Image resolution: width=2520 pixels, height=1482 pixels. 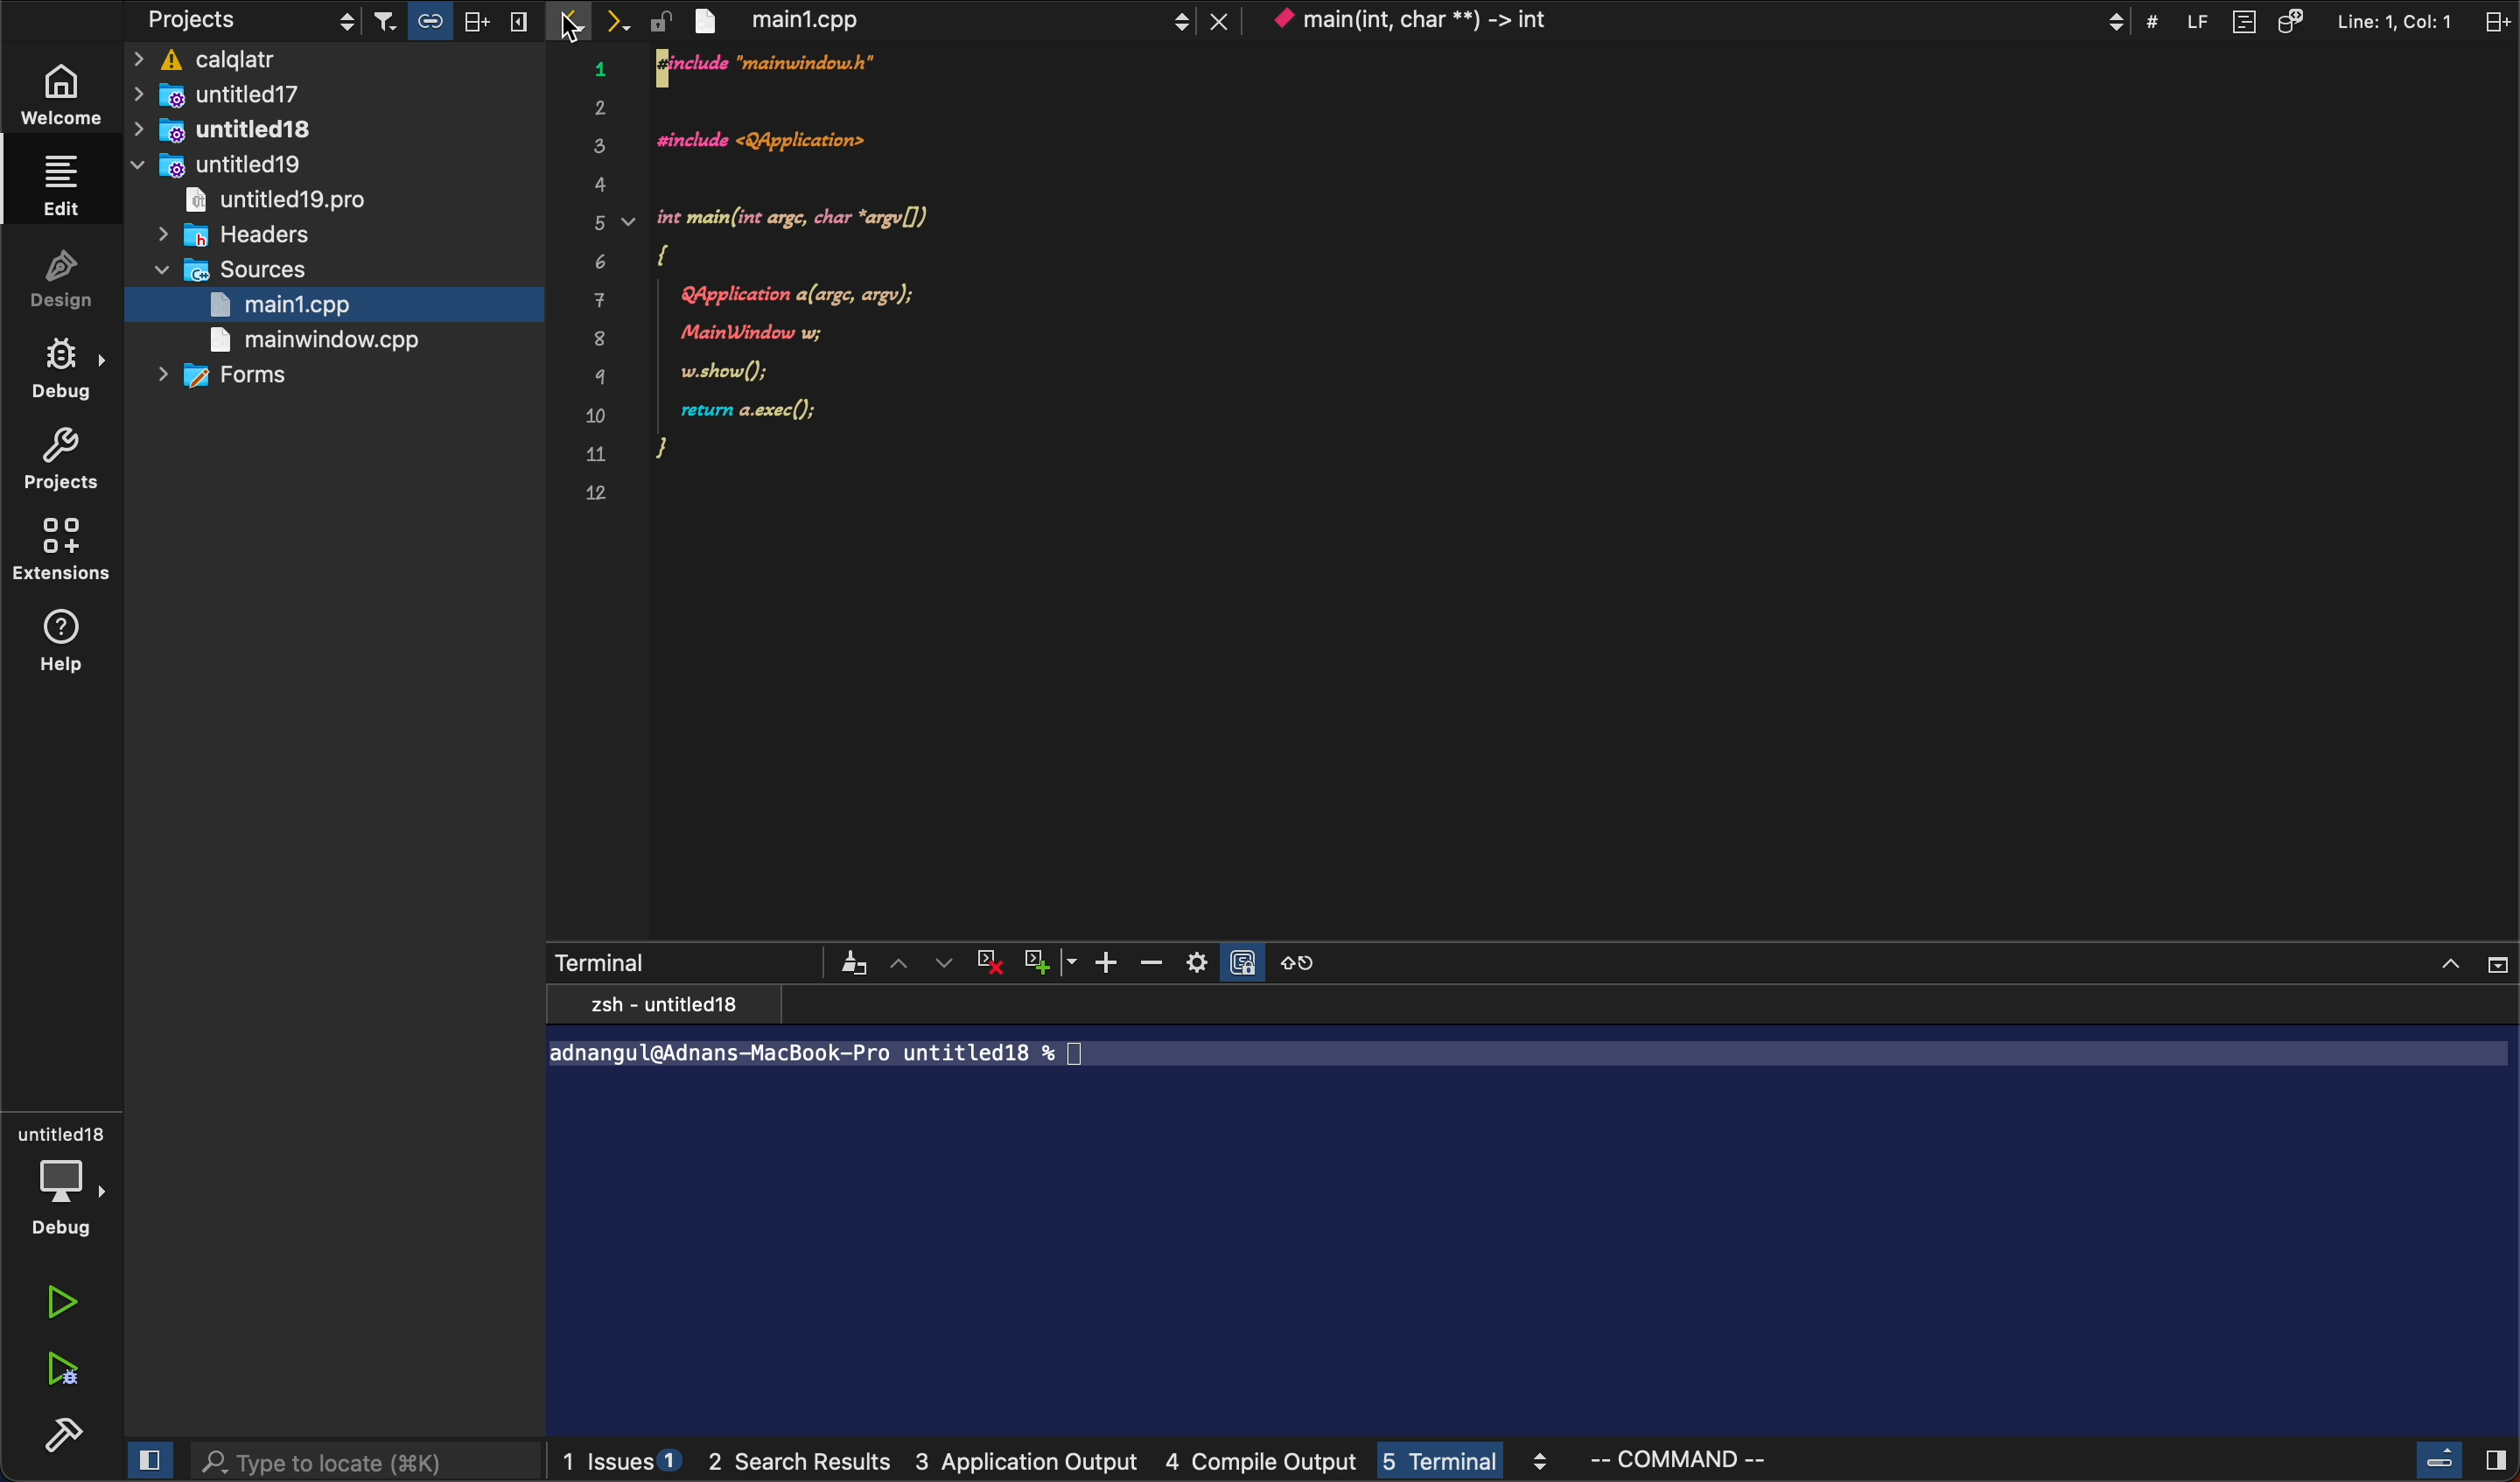 What do you see at coordinates (265, 95) in the screenshot?
I see `untitled17` at bounding box center [265, 95].